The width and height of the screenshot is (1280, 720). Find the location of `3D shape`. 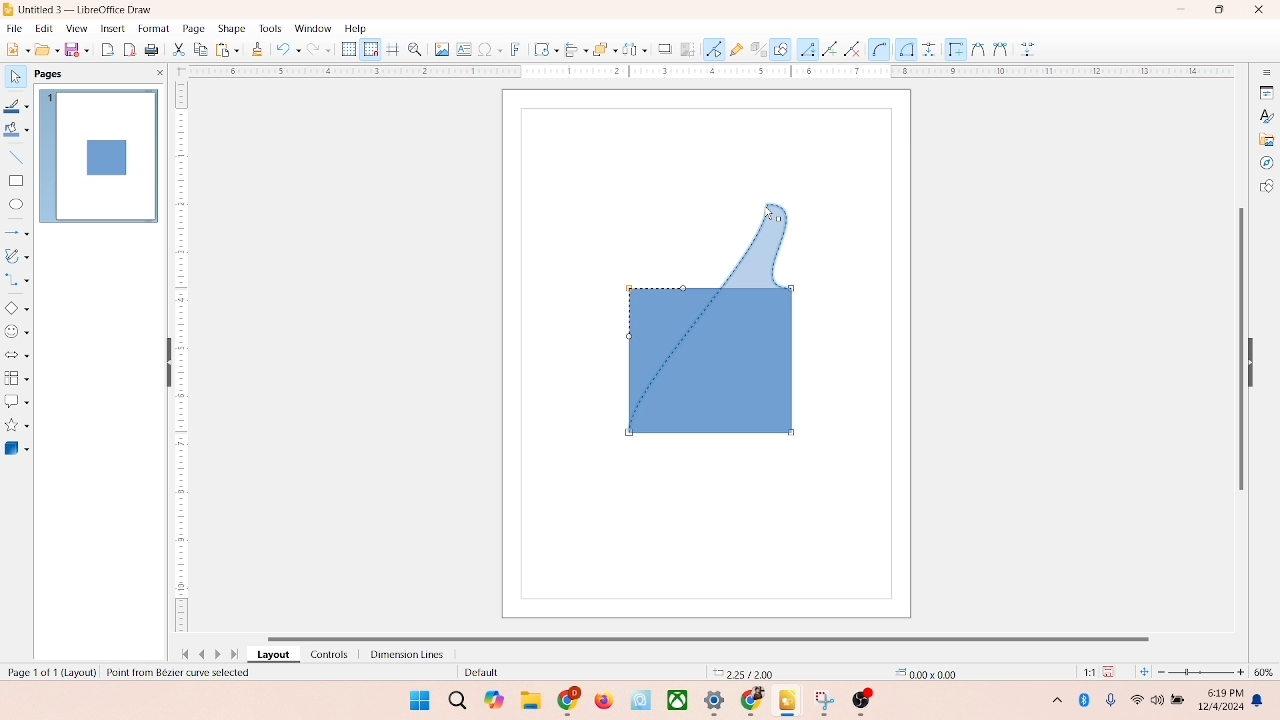

3D shape is located at coordinates (17, 448).